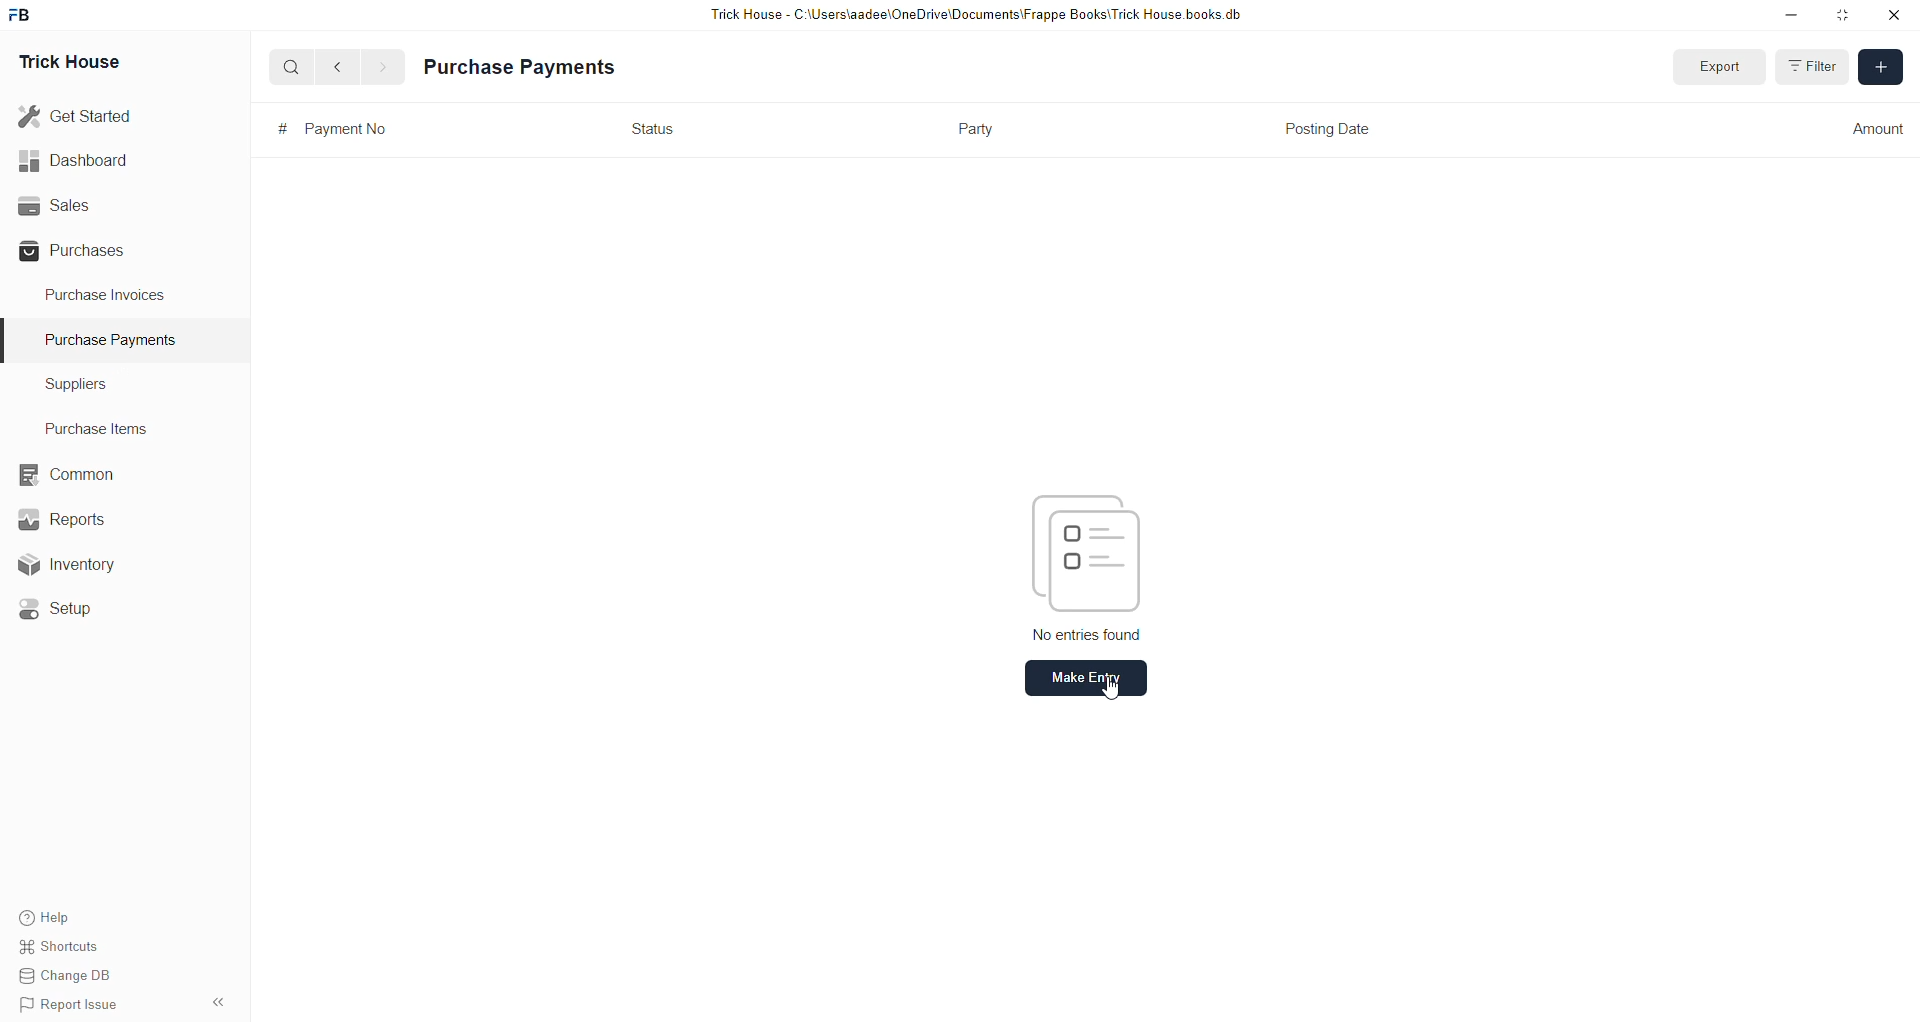 The height and width of the screenshot is (1022, 1920). Describe the element at coordinates (1791, 16) in the screenshot. I see `Minimize` at that location.